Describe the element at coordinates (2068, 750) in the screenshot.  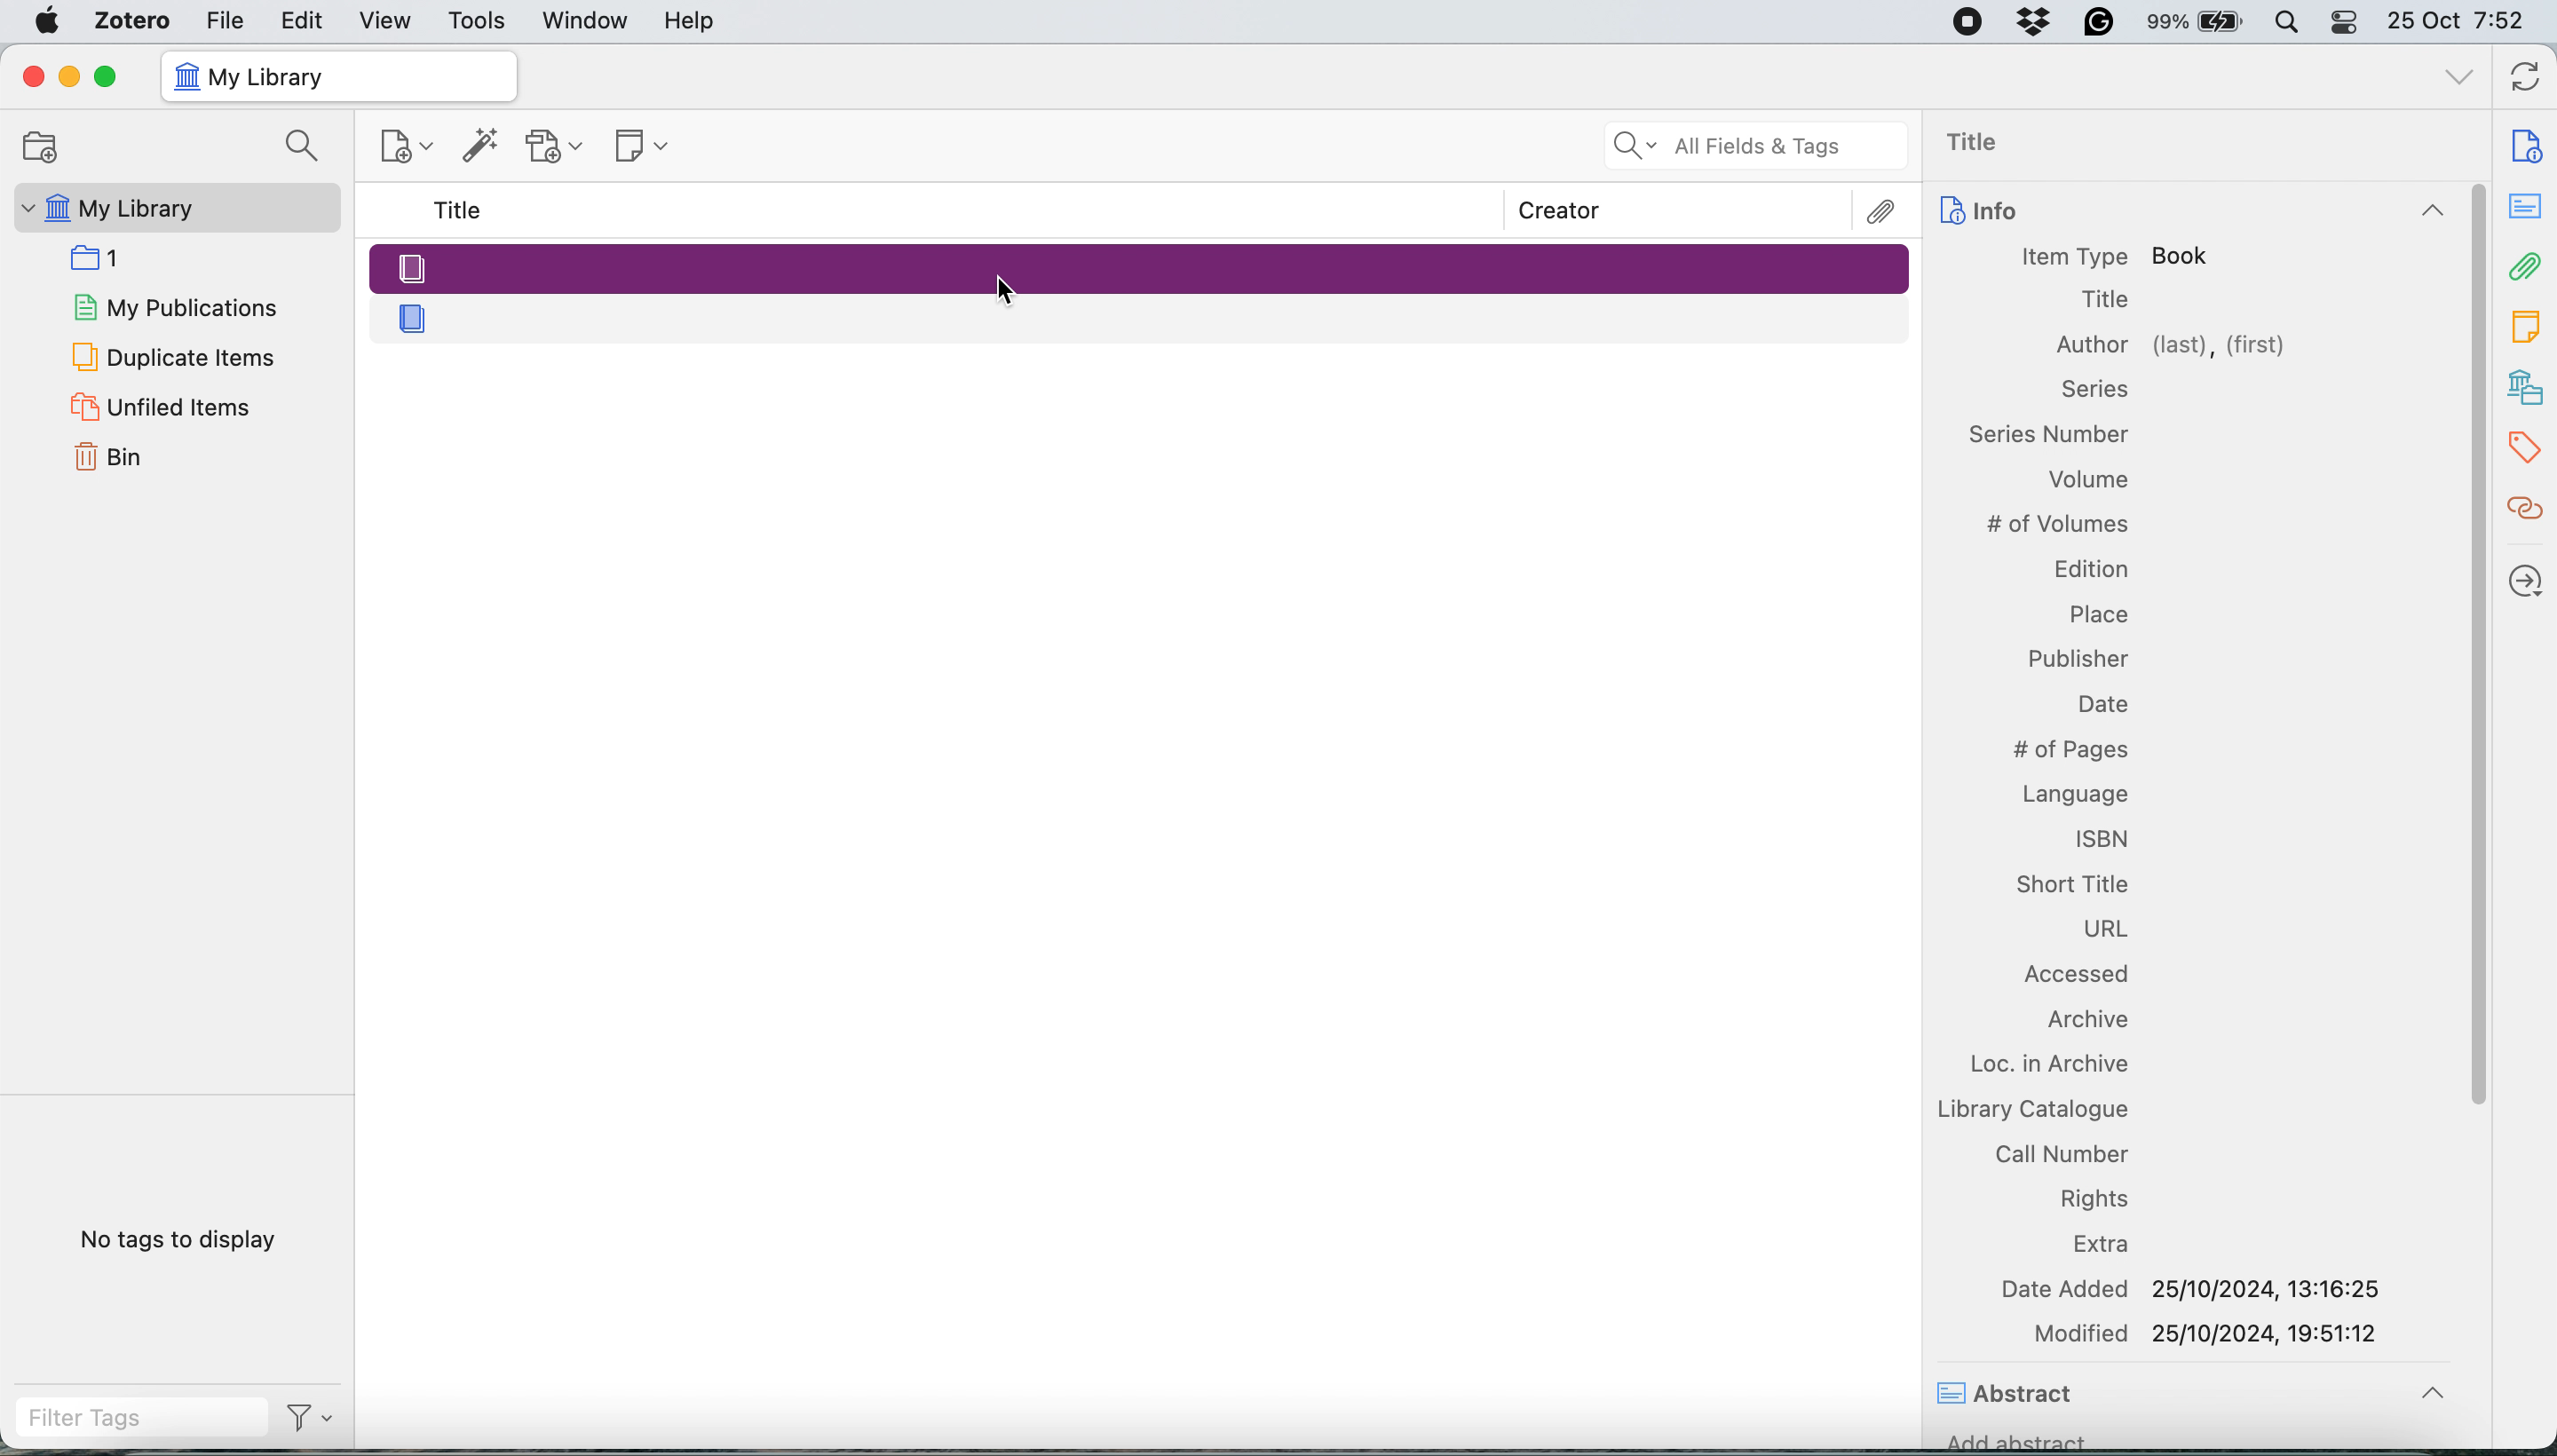
I see `# of Pages` at that location.